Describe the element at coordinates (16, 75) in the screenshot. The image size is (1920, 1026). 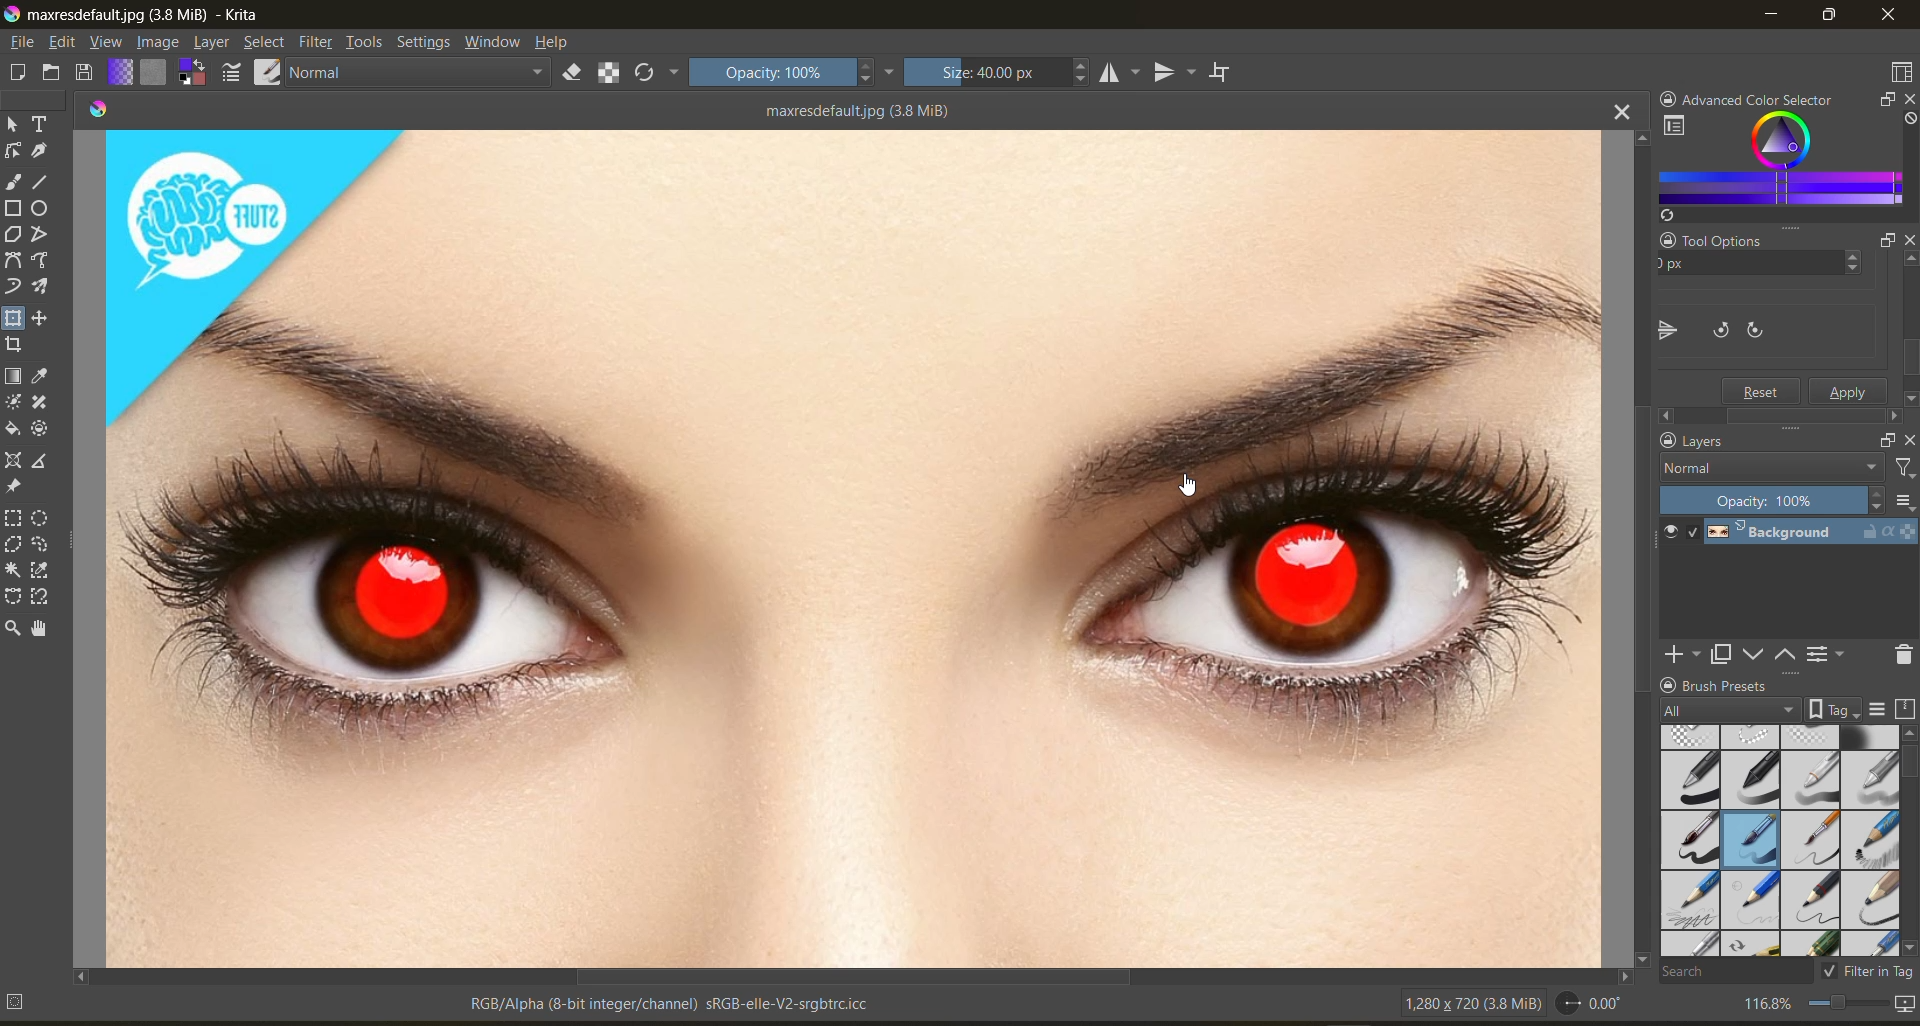
I see `create` at that location.